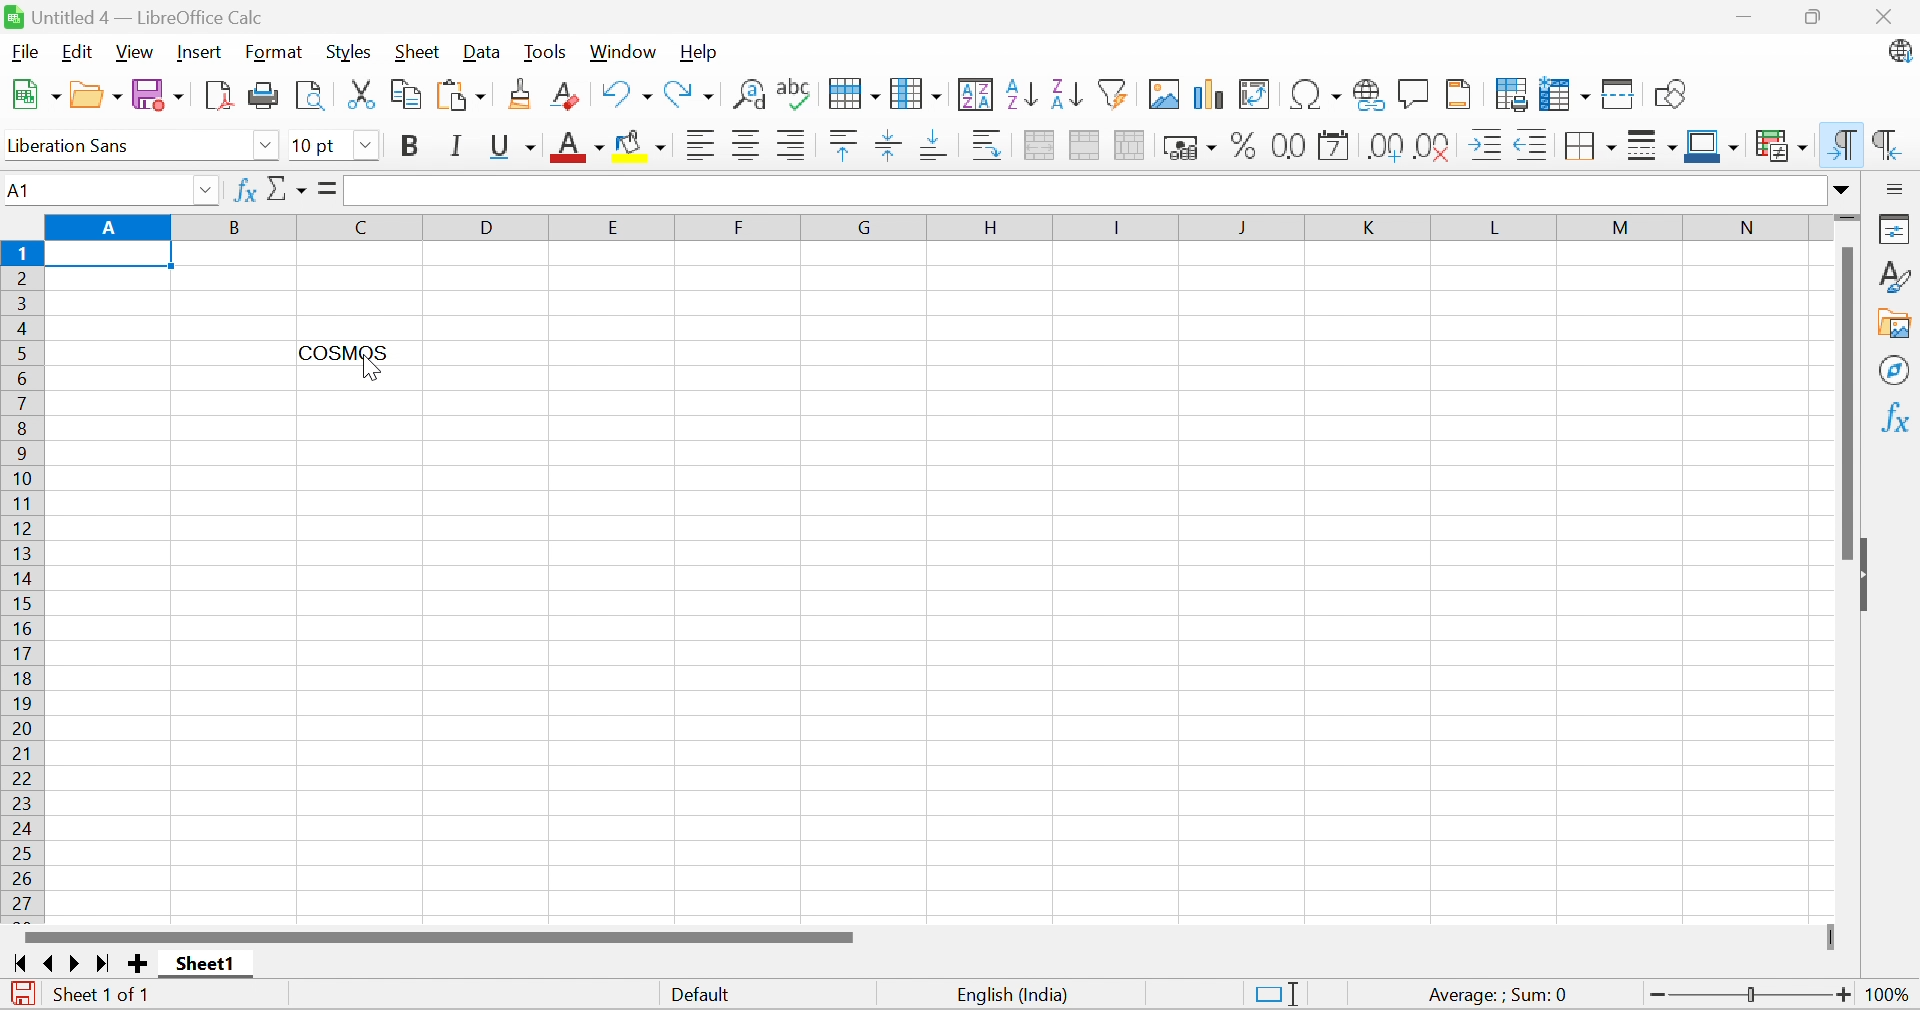 Image resolution: width=1920 pixels, height=1010 pixels. Describe the element at coordinates (159, 94) in the screenshot. I see `Save` at that location.